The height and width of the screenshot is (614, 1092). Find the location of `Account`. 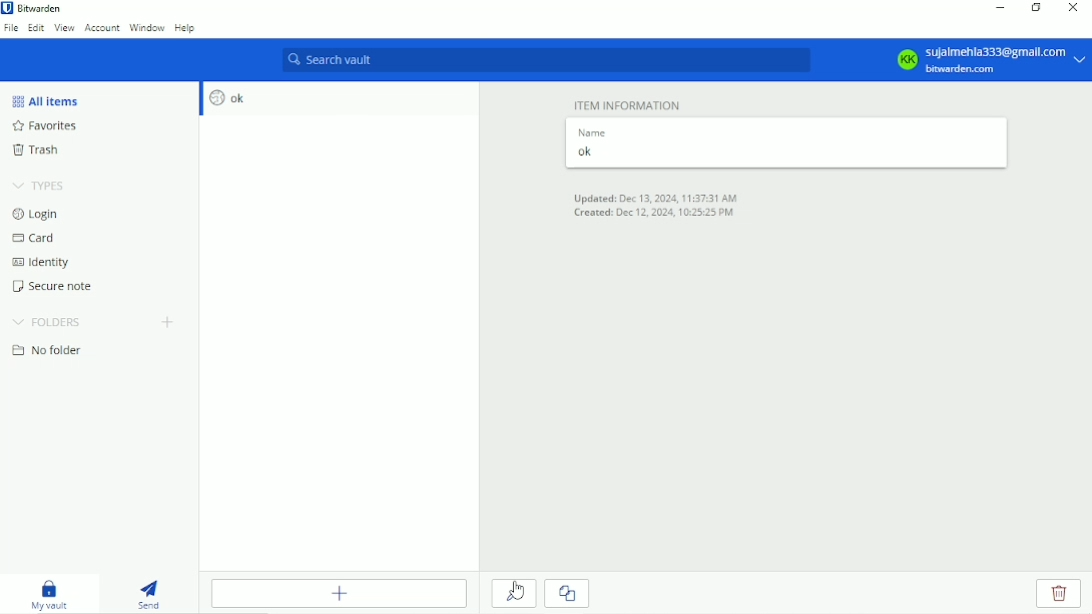

Account is located at coordinates (102, 28).